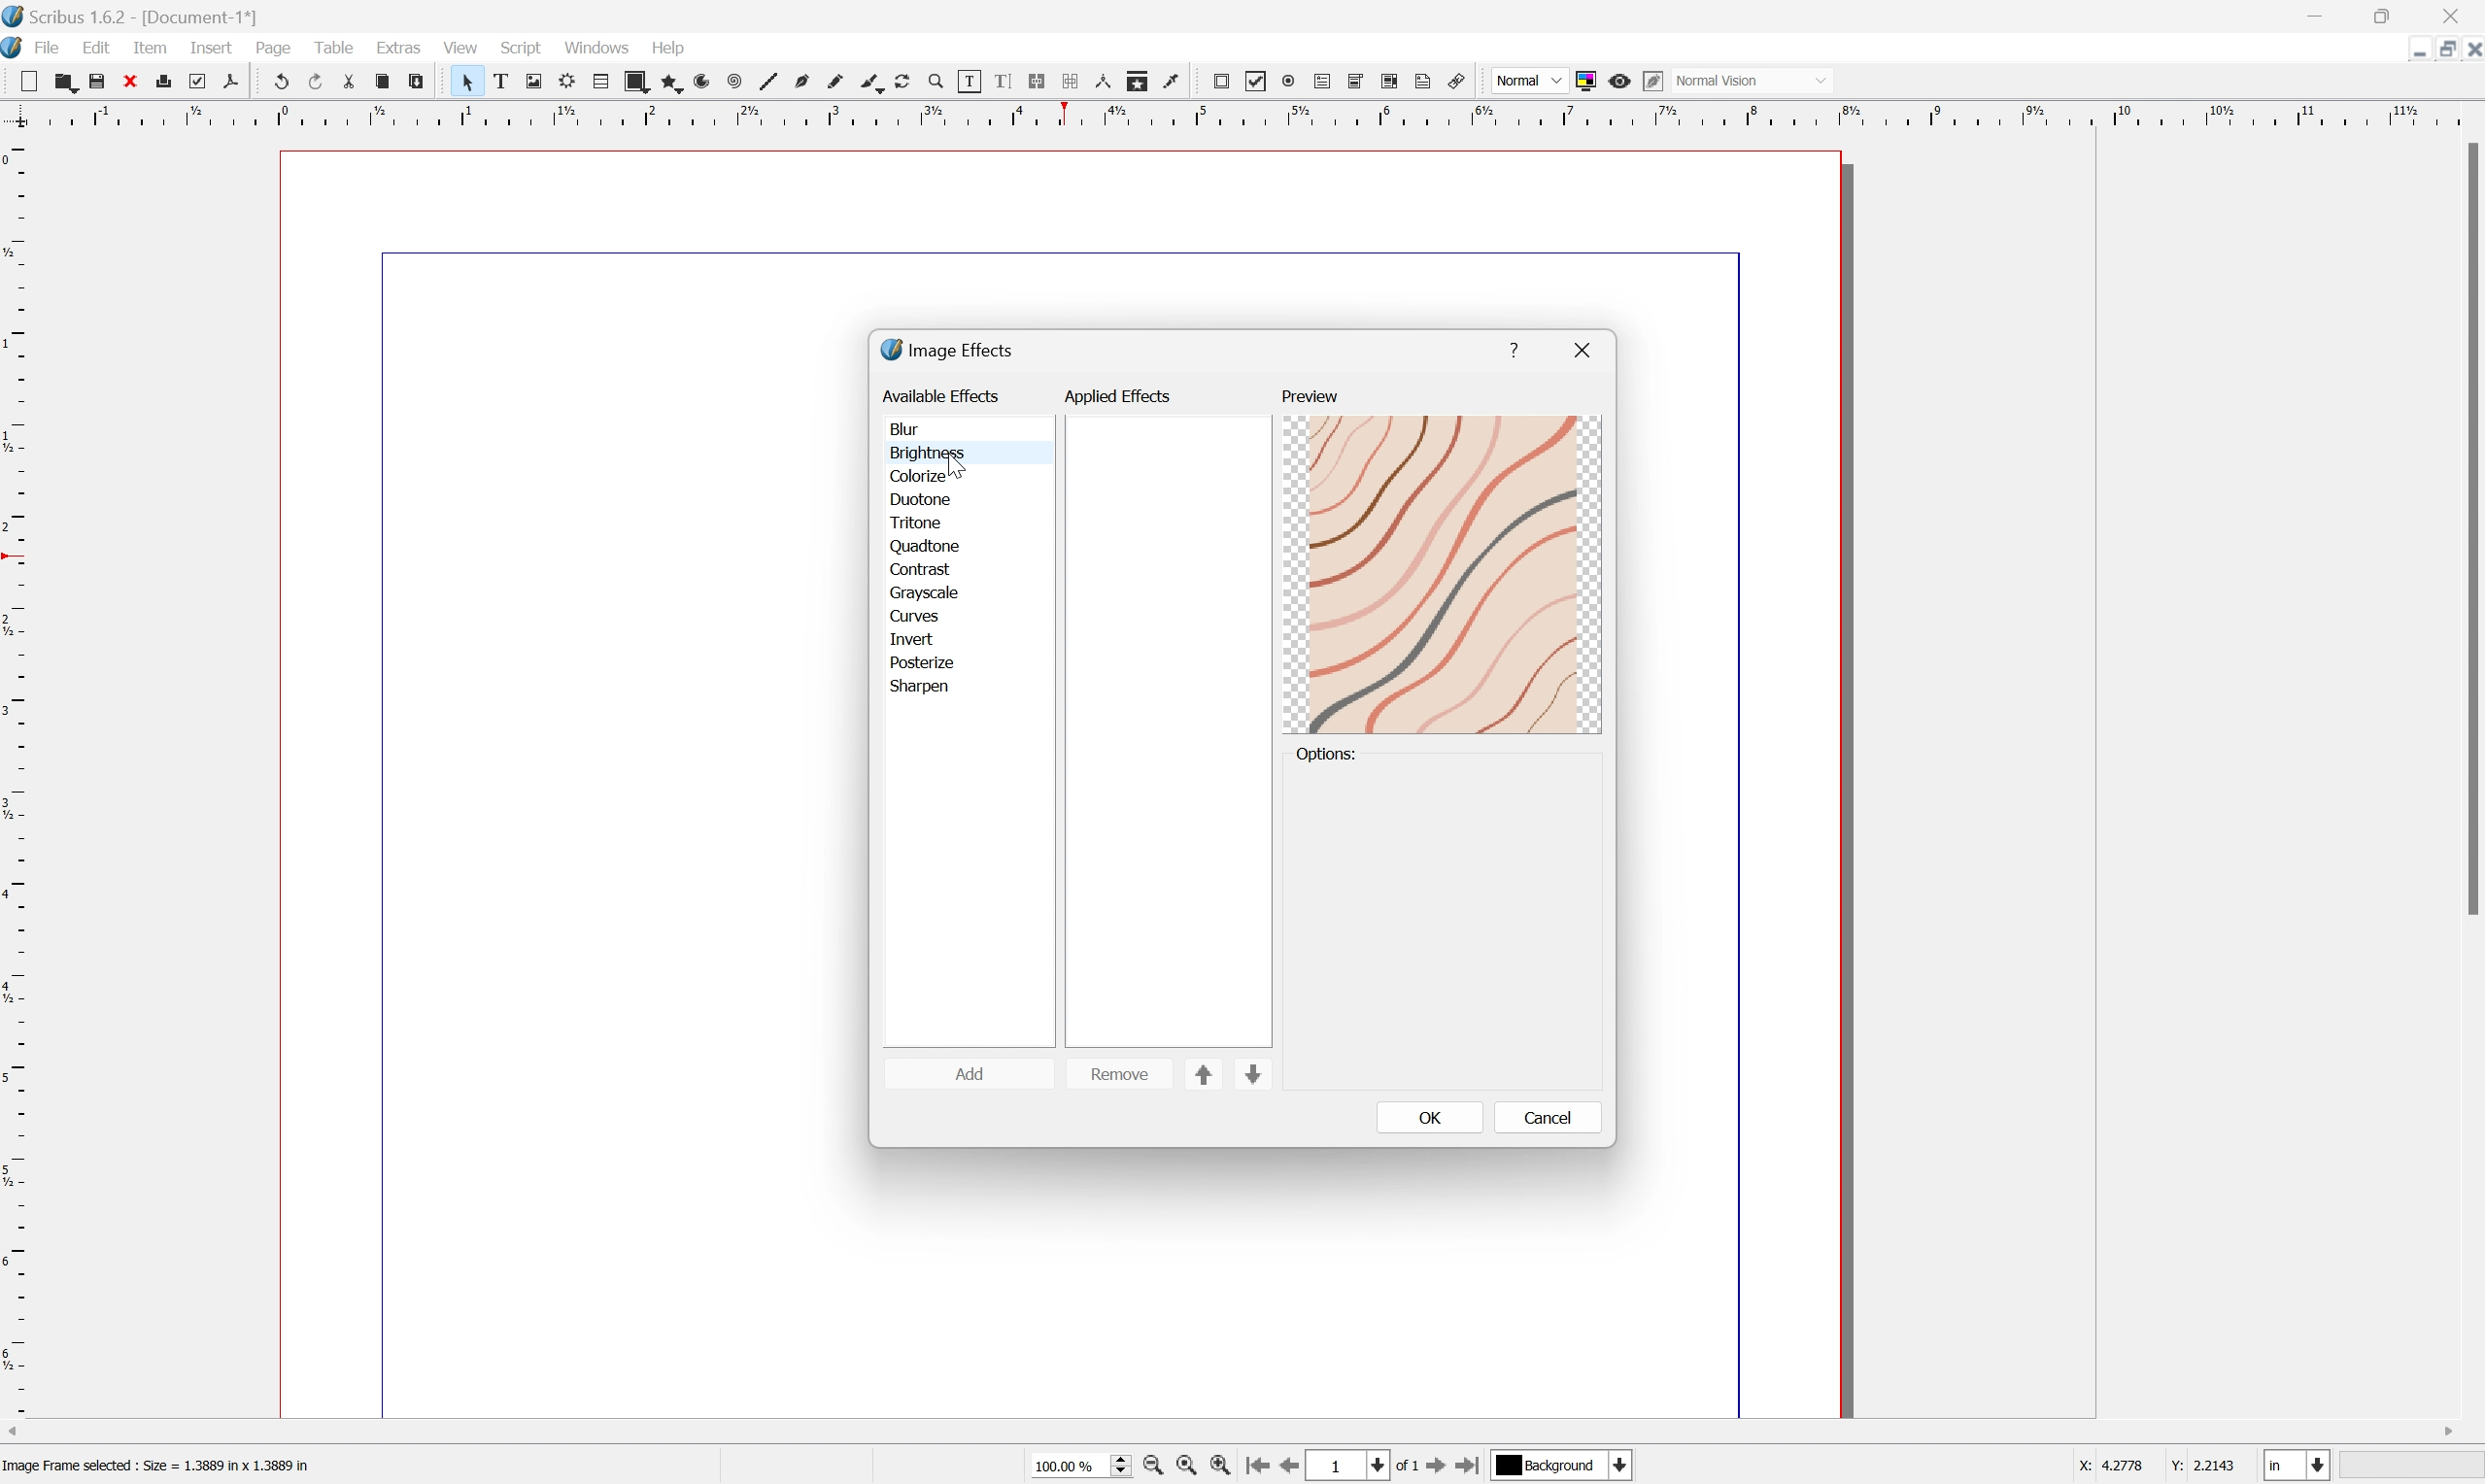  Describe the element at coordinates (2448, 51) in the screenshot. I see `Minimize` at that location.